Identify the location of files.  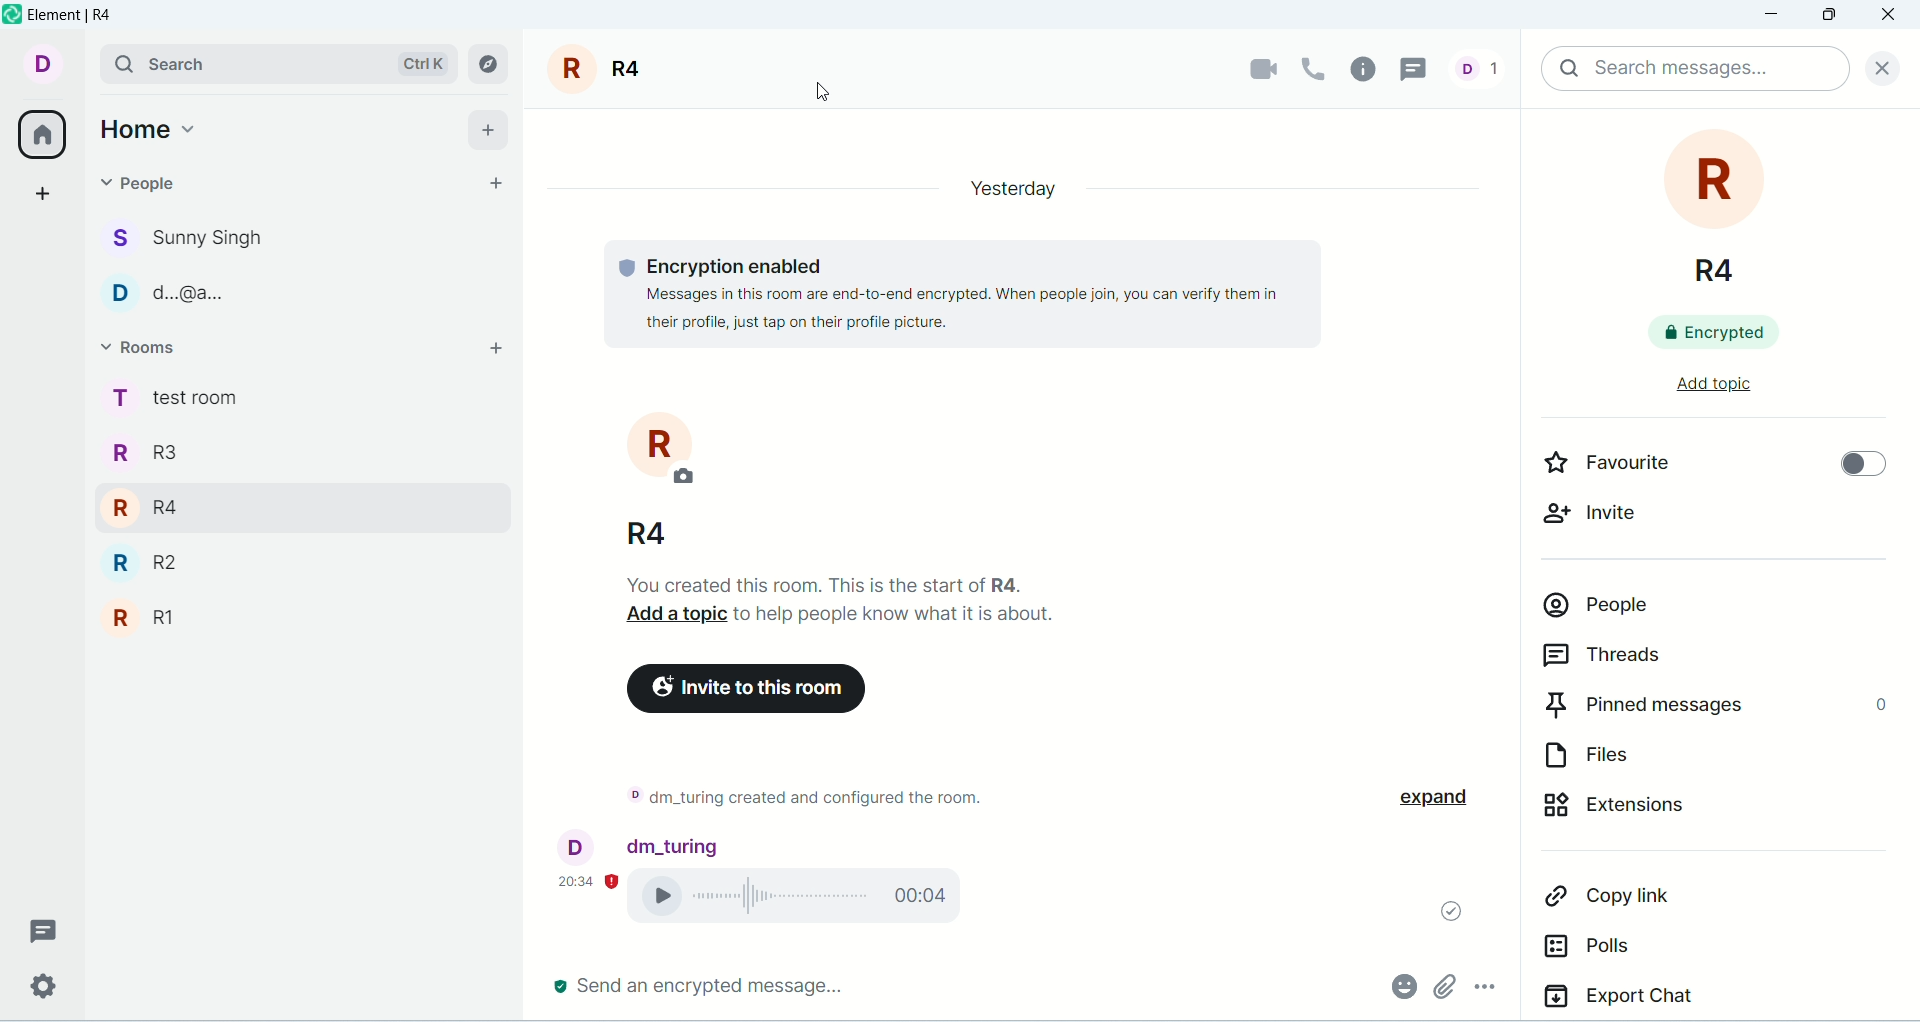
(1667, 761).